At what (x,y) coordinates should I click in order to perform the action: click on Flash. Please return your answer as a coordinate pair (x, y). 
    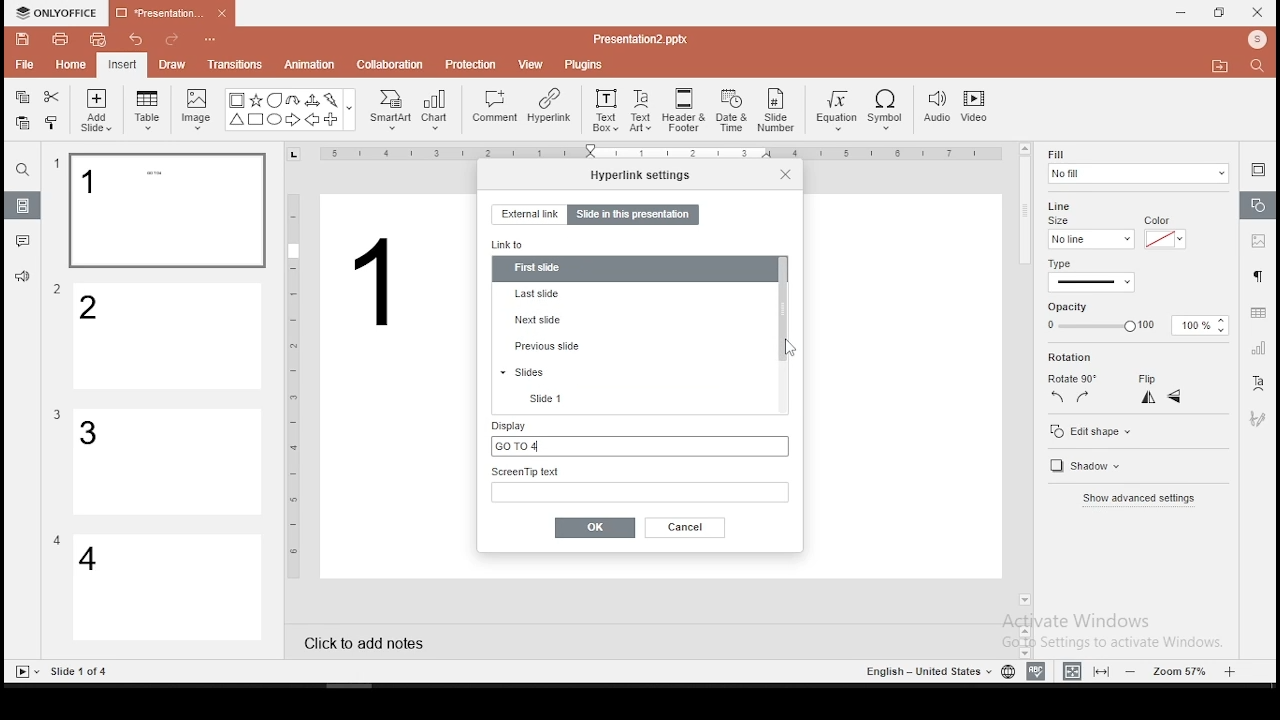
    Looking at the image, I should click on (333, 100).